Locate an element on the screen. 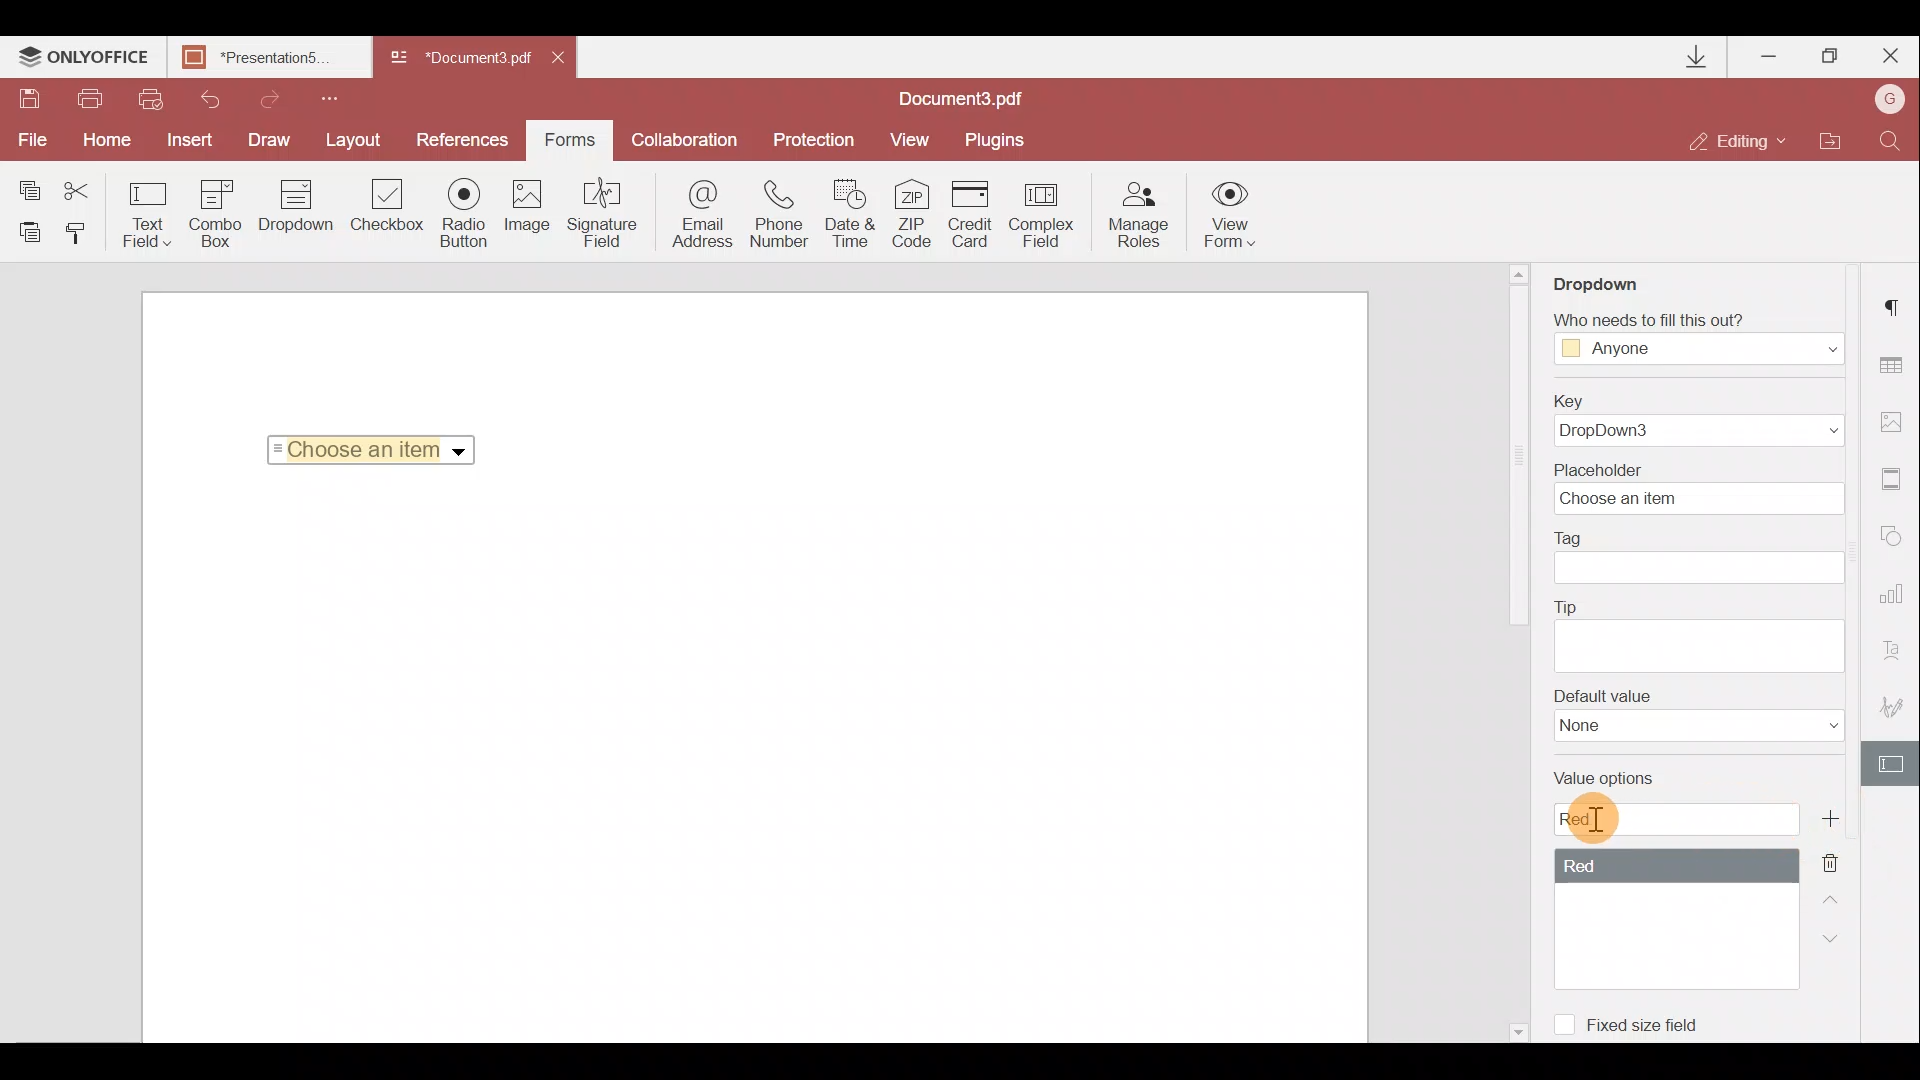  Downloads is located at coordinates (1700, 57).